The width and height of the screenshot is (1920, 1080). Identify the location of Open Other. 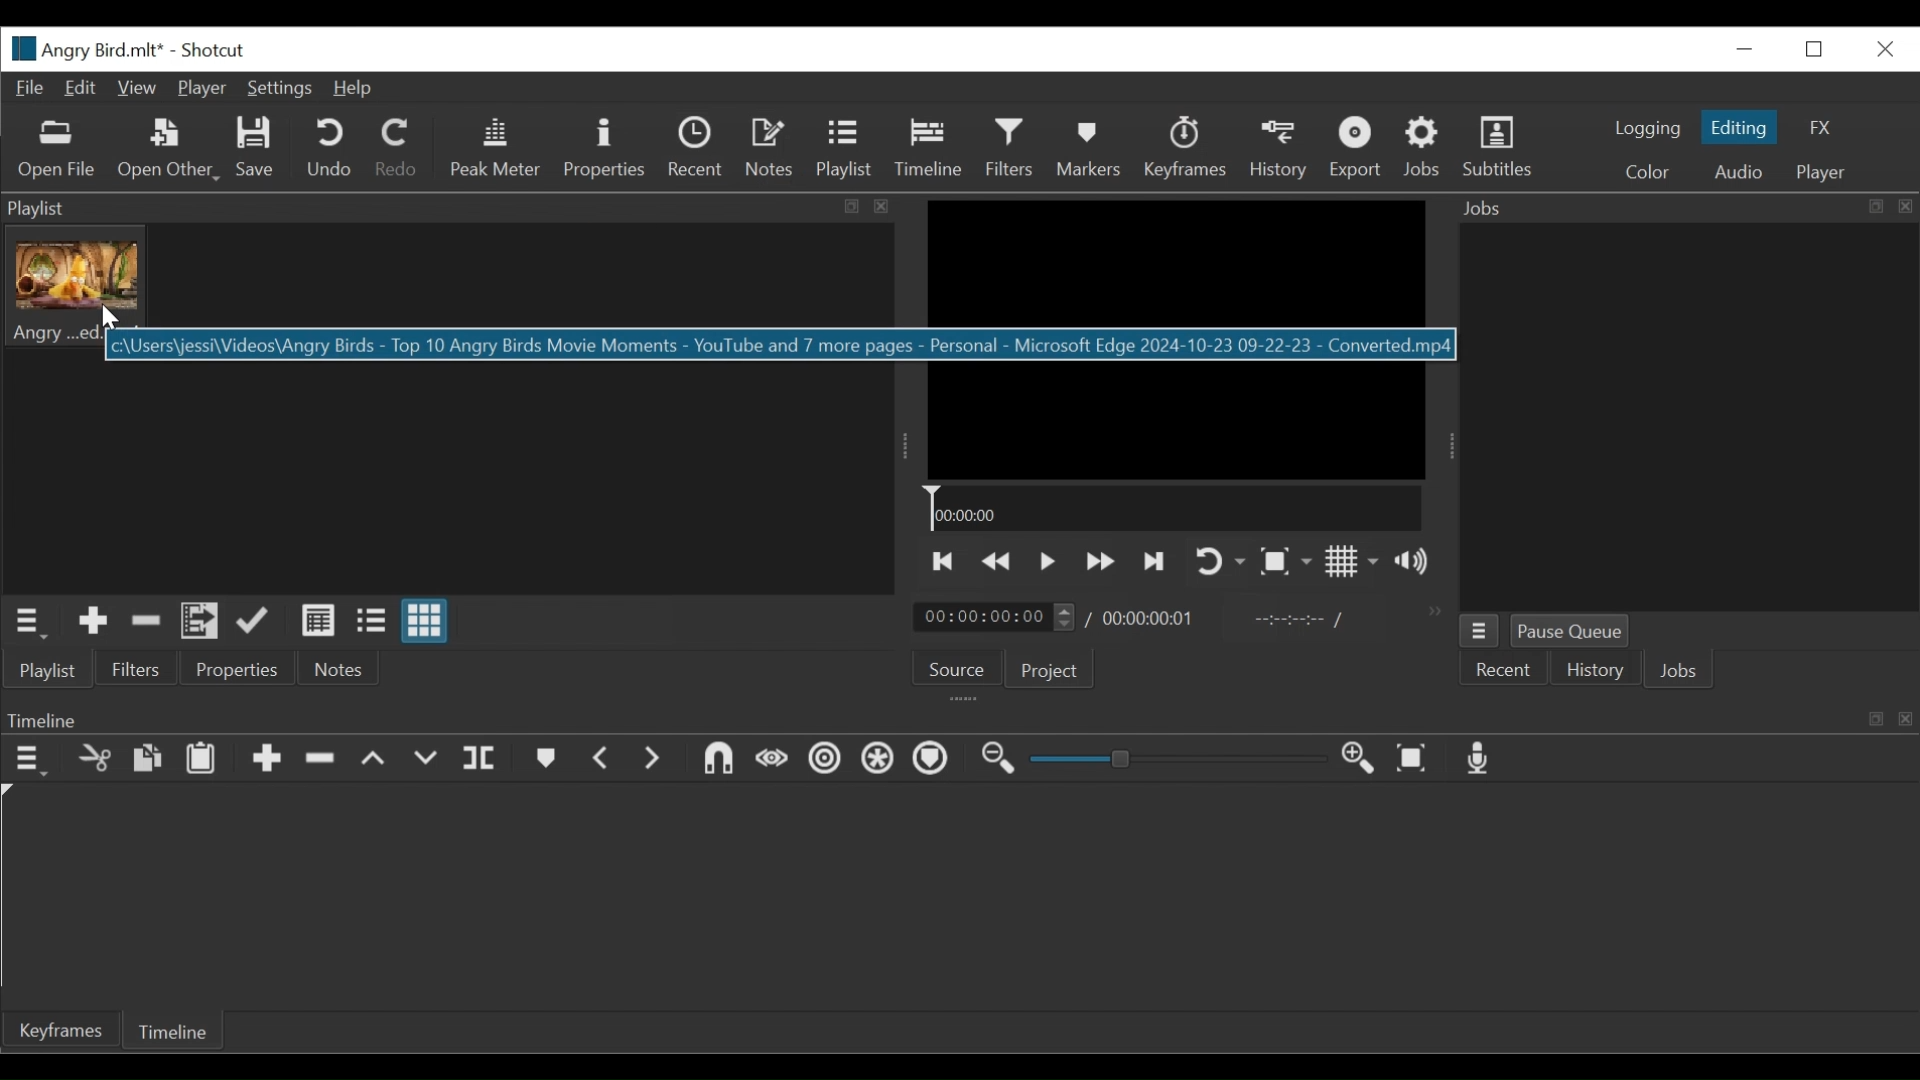
(167, 148).